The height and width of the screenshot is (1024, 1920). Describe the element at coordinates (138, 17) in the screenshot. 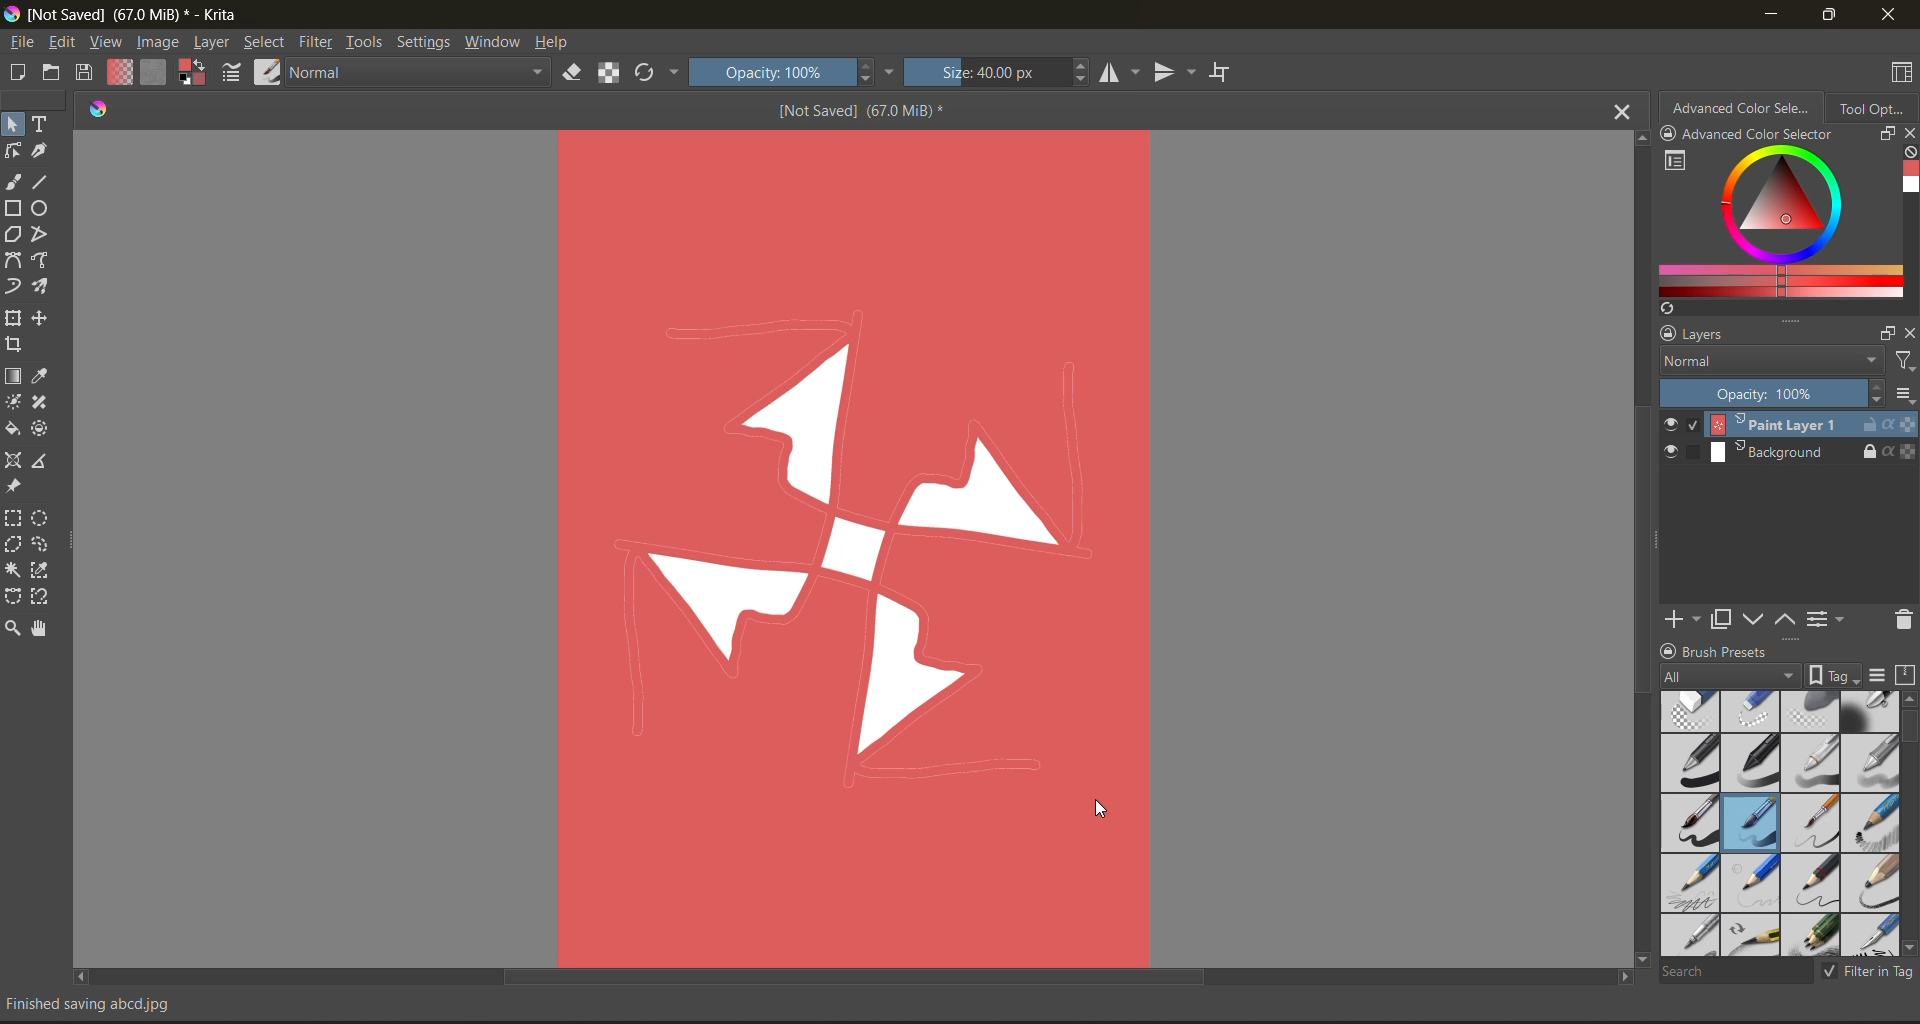

I see `app name and file name` at that location.